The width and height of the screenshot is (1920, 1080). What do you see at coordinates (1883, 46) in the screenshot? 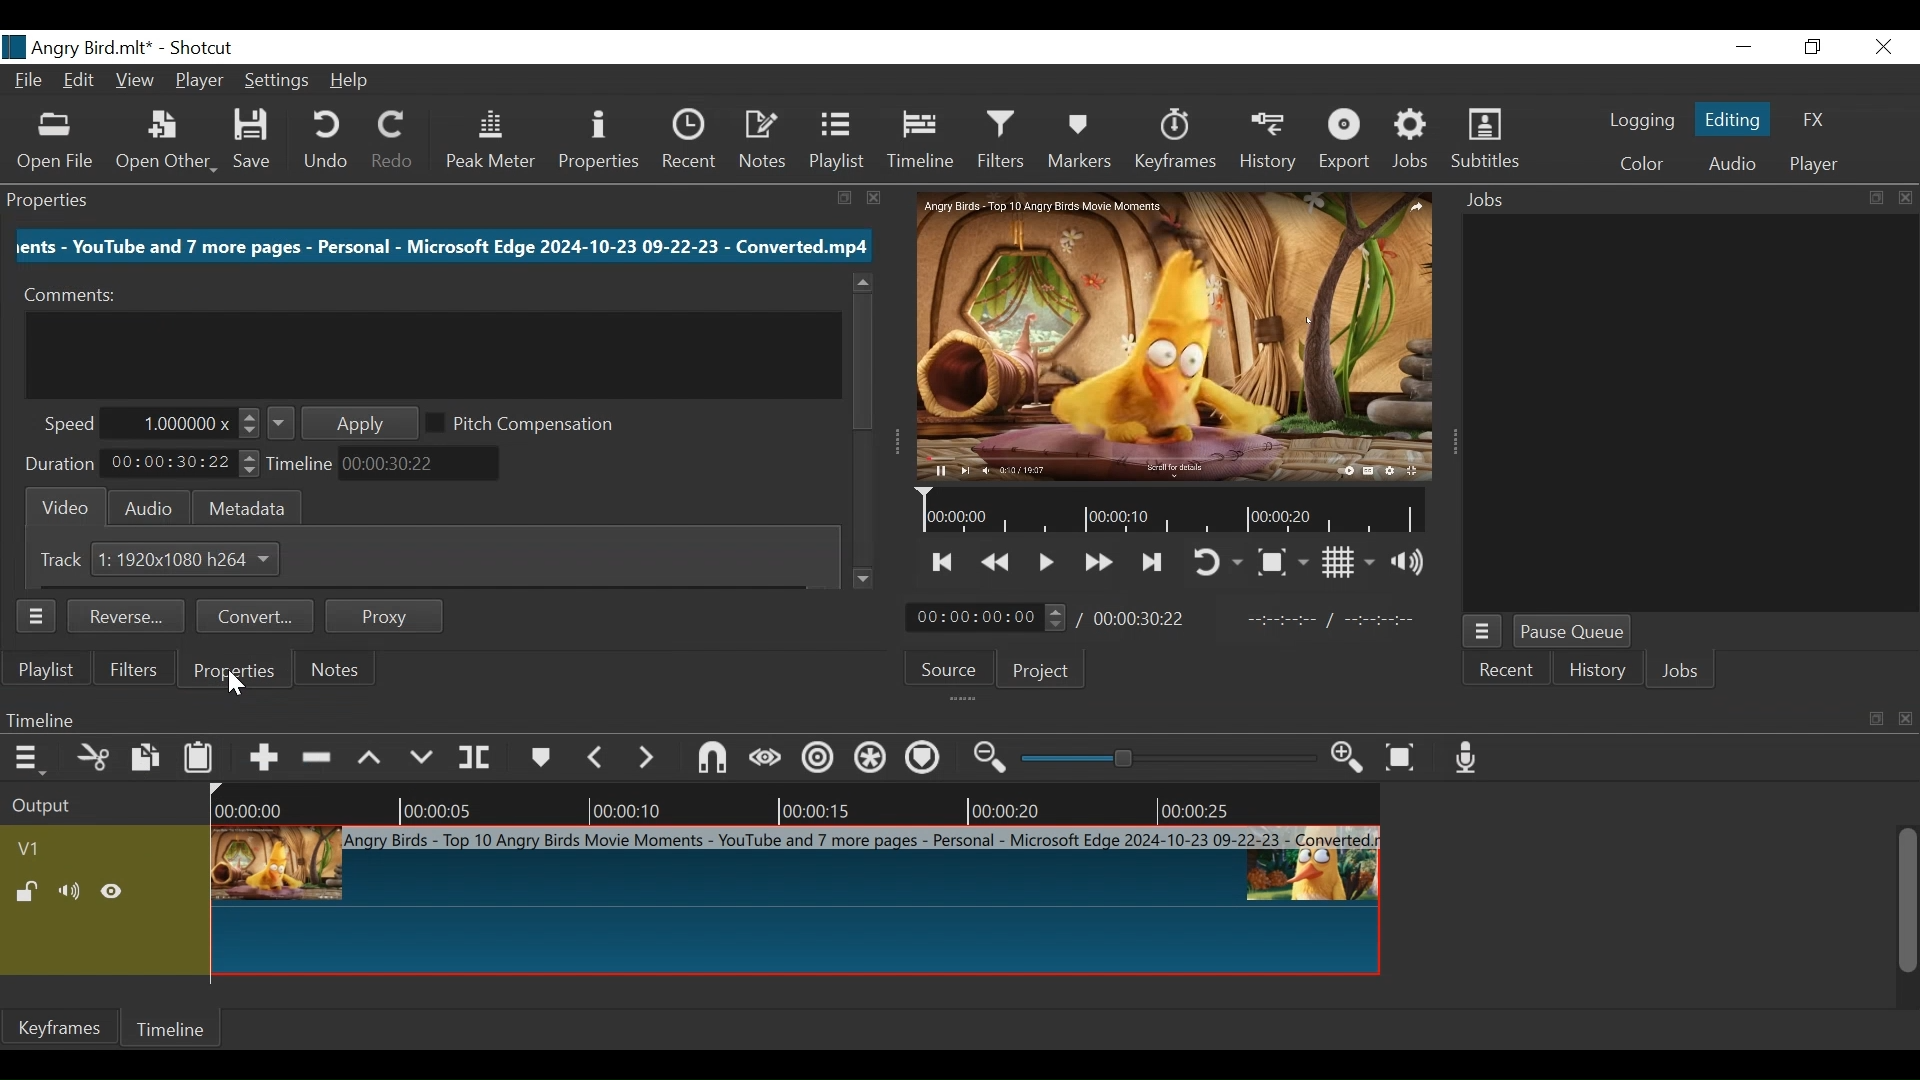
I see `Close` at bounding box center [1883, 46].